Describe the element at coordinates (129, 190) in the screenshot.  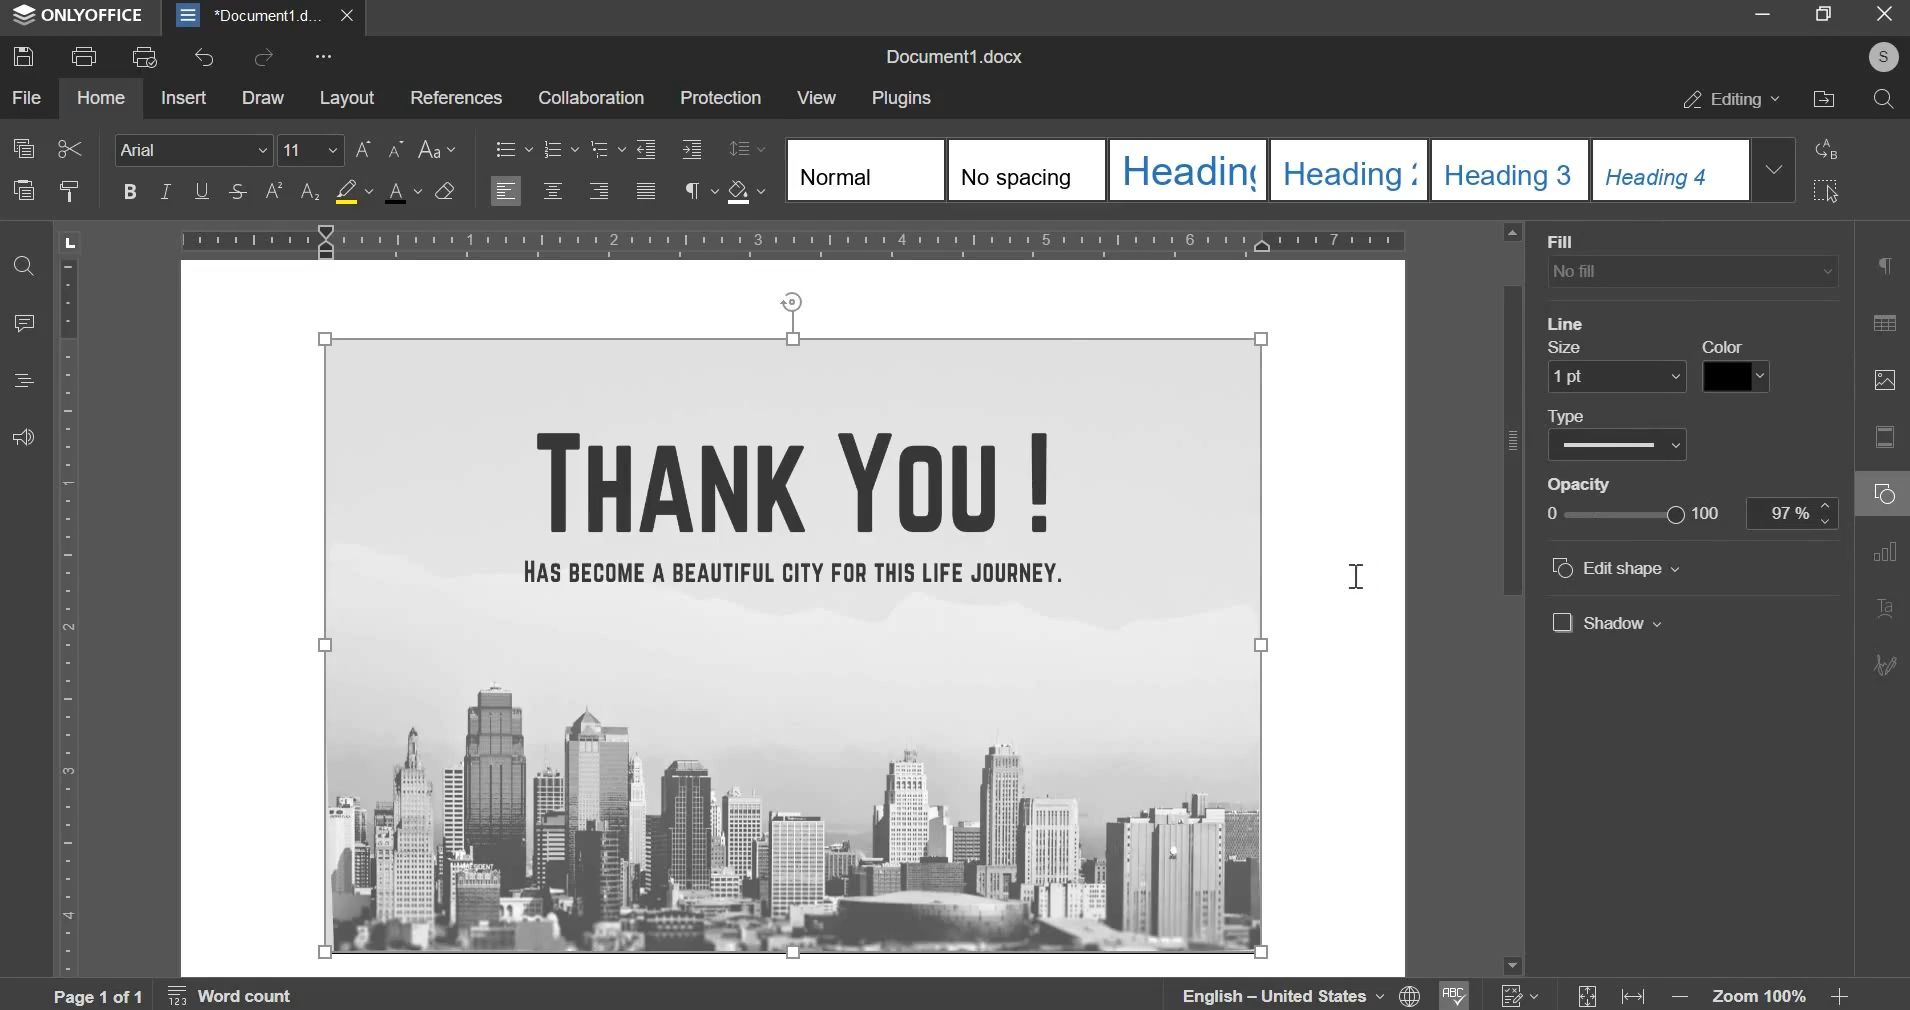
I see `bold` at that location.